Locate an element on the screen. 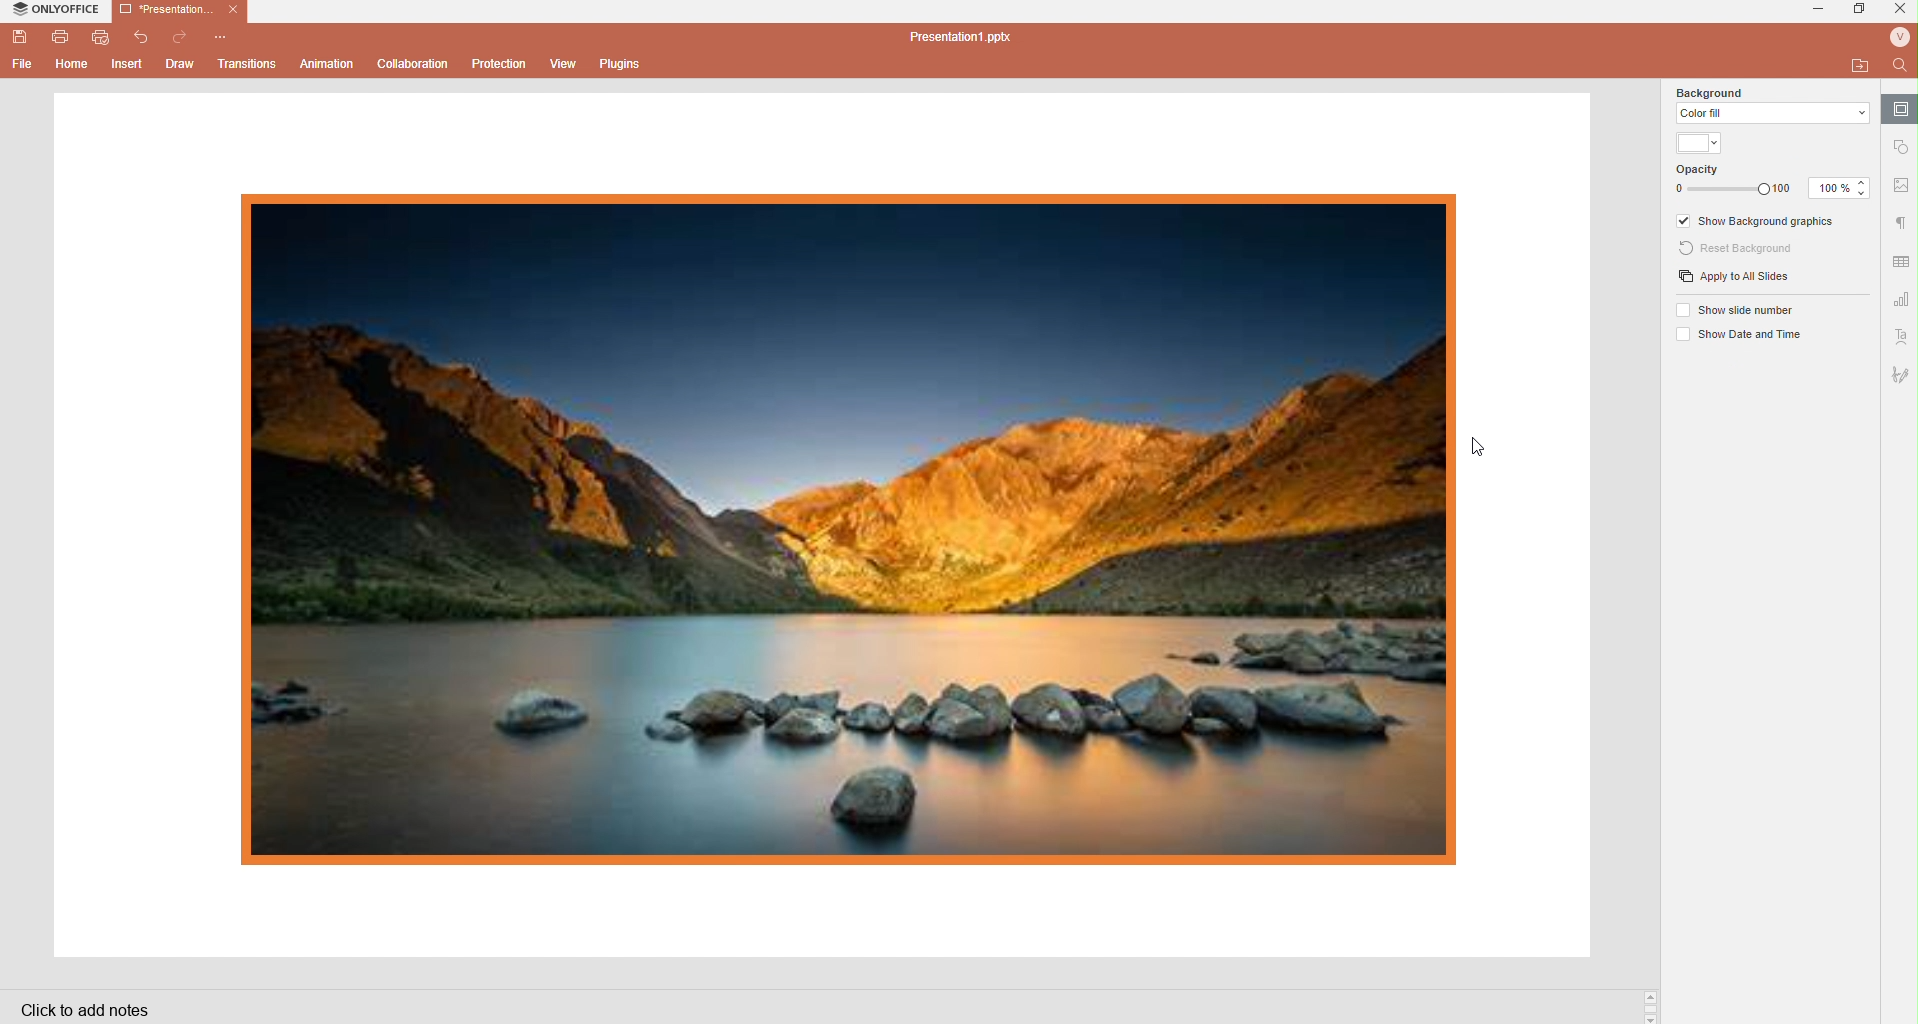  Print file is located at coordinates (60, 38).